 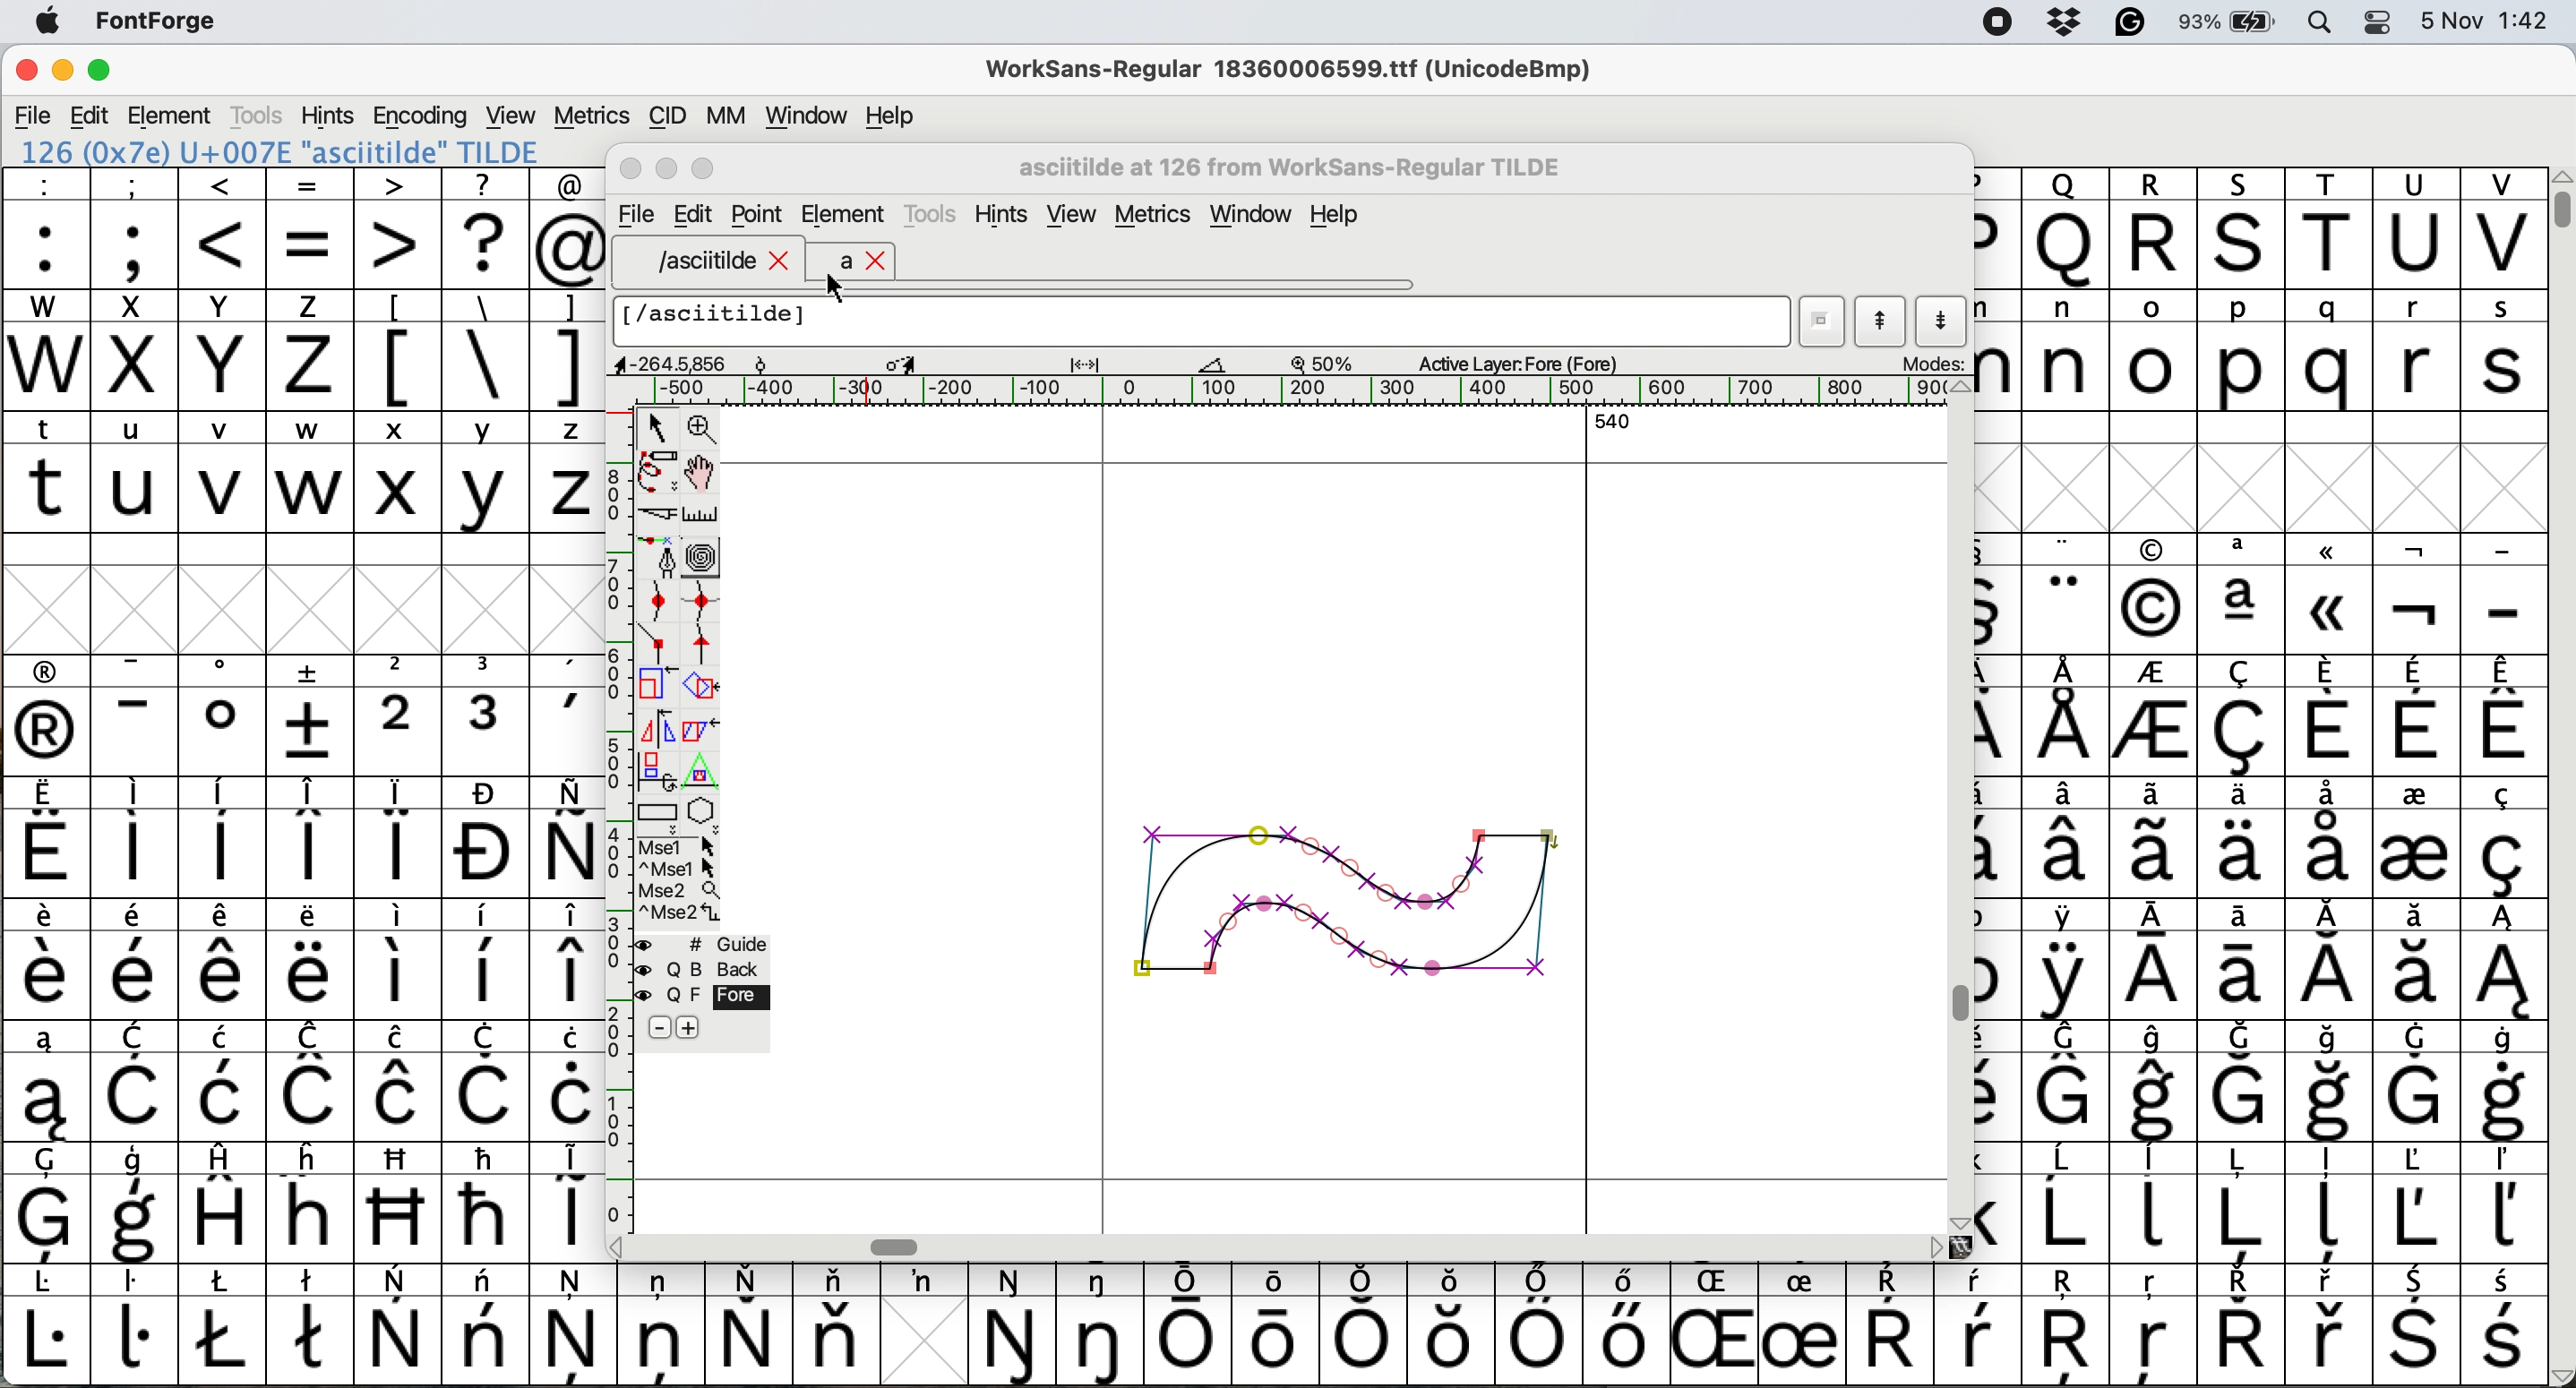 I want to click on w, so click(x=310, y=473).